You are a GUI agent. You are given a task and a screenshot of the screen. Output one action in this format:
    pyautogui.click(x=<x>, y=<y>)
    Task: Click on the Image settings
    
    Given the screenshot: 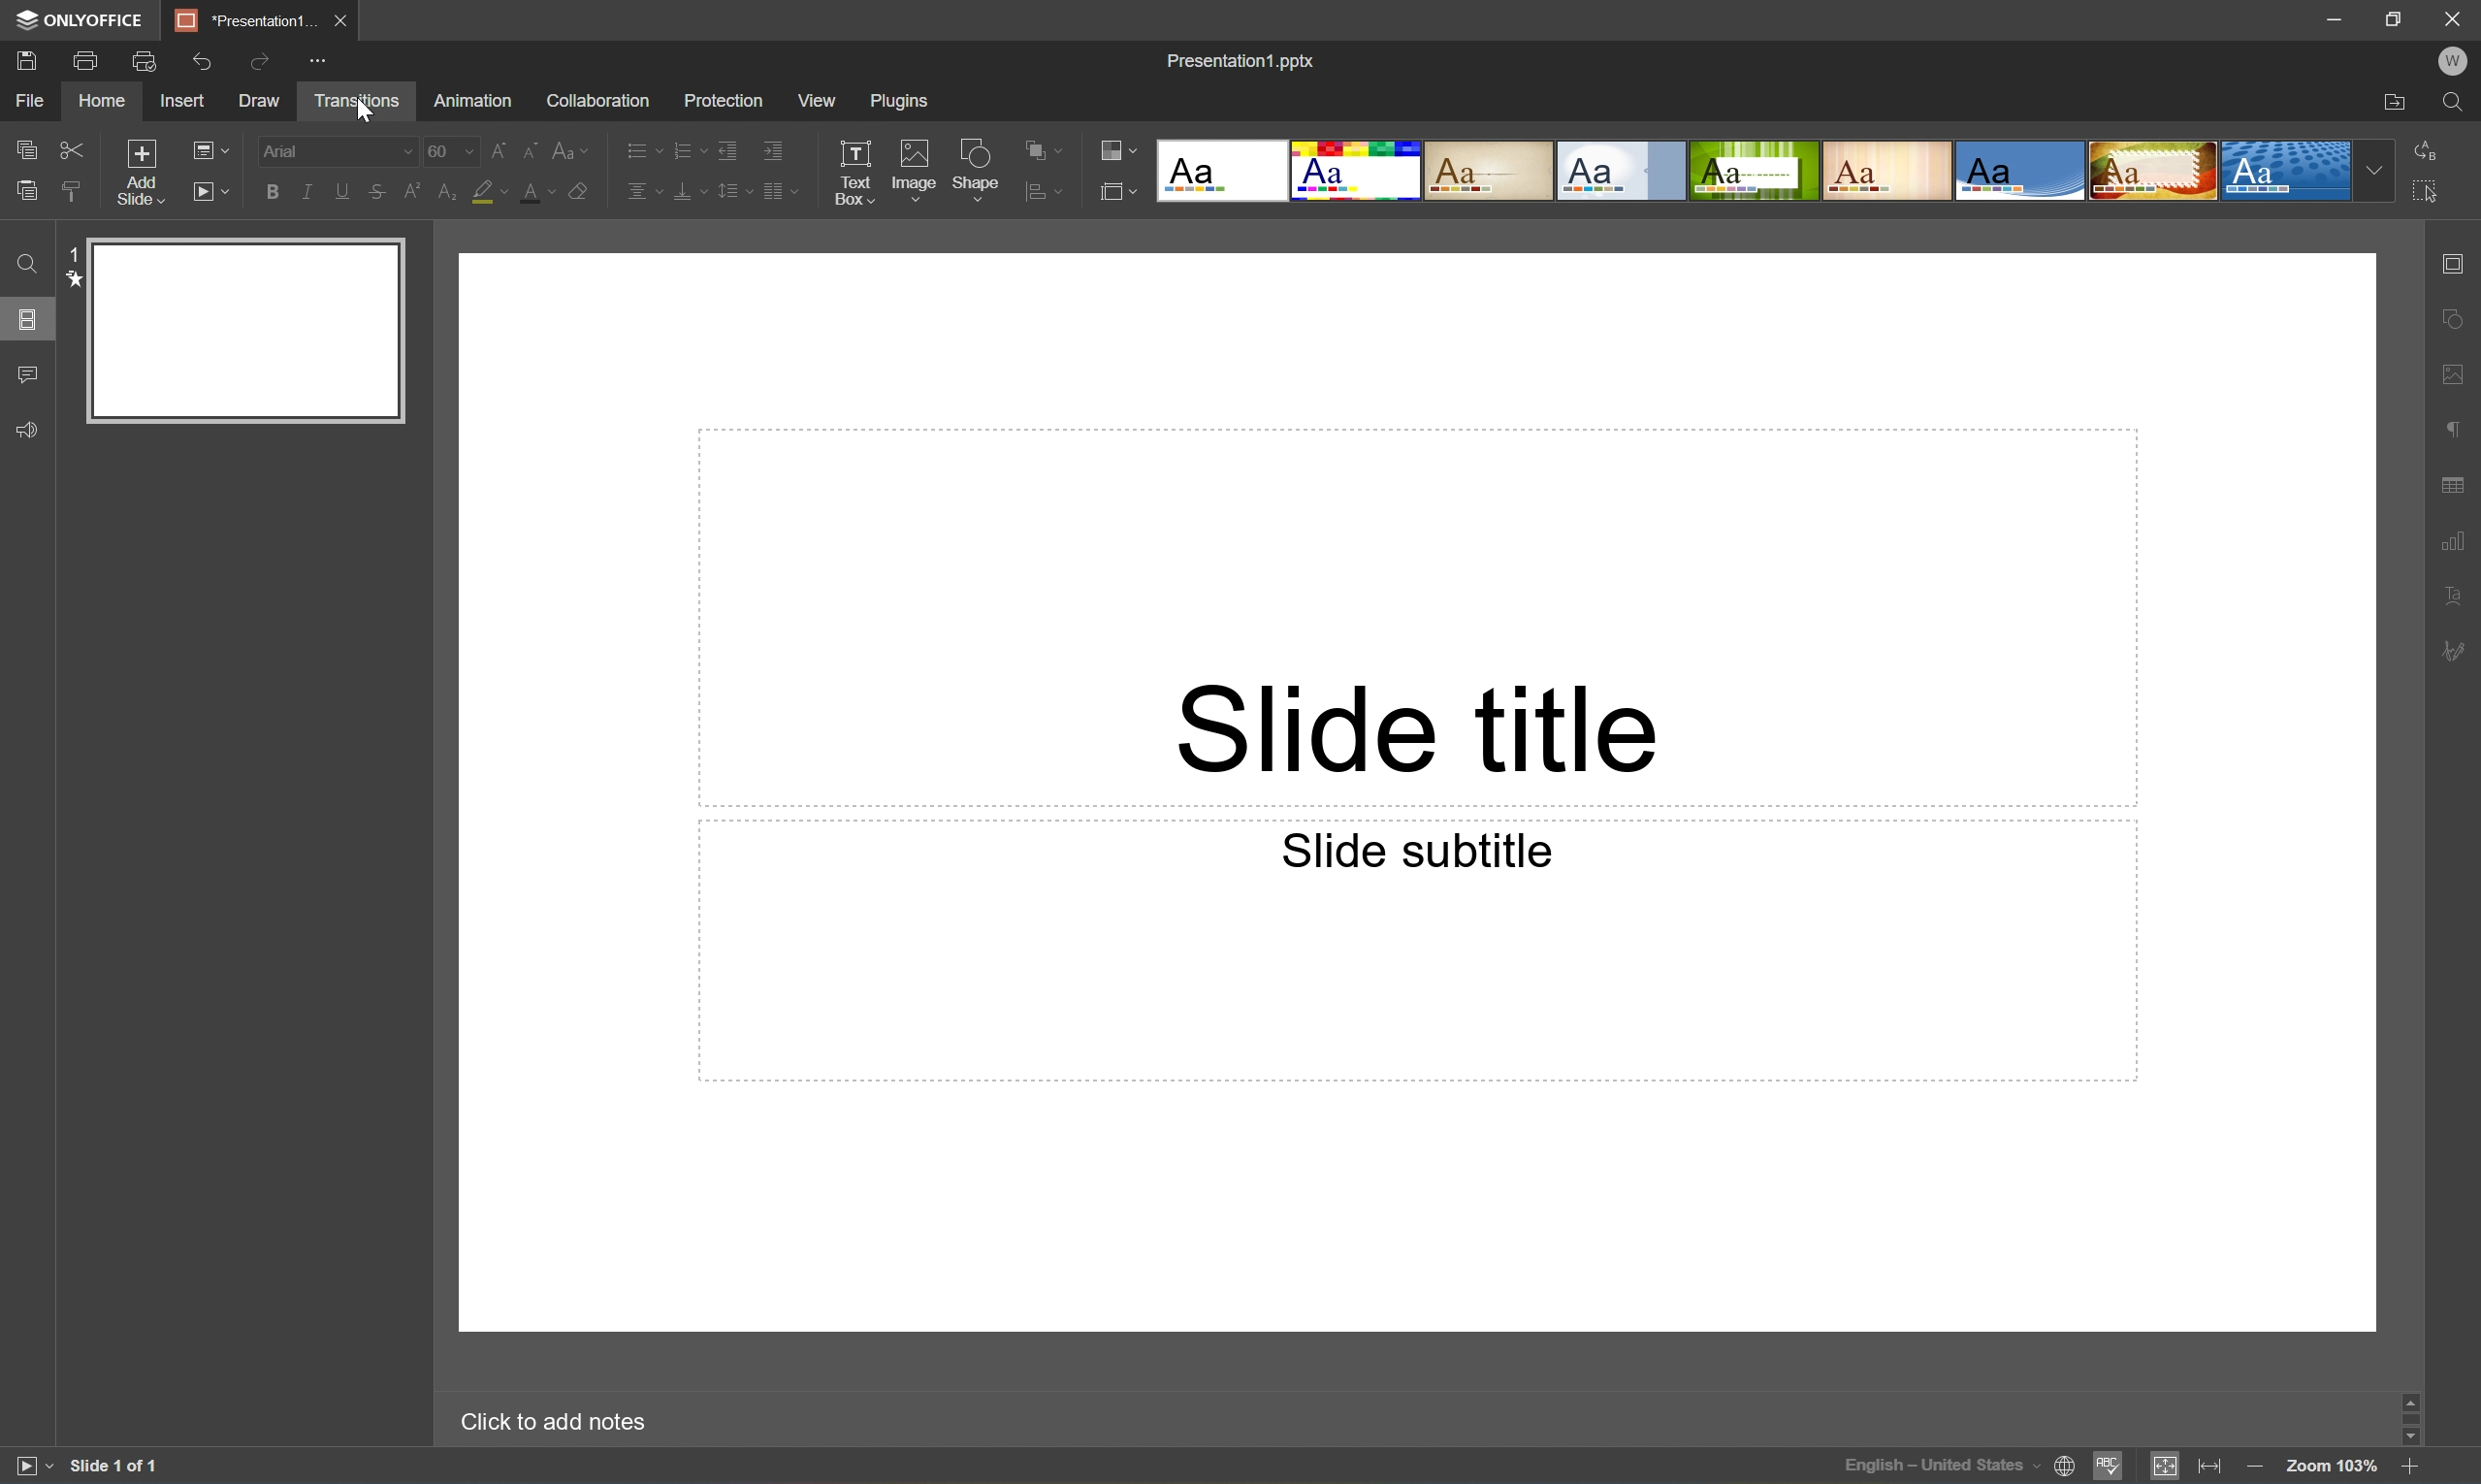 What is the action you would take?
    pyautogui.click(x=2455, y=370)
    